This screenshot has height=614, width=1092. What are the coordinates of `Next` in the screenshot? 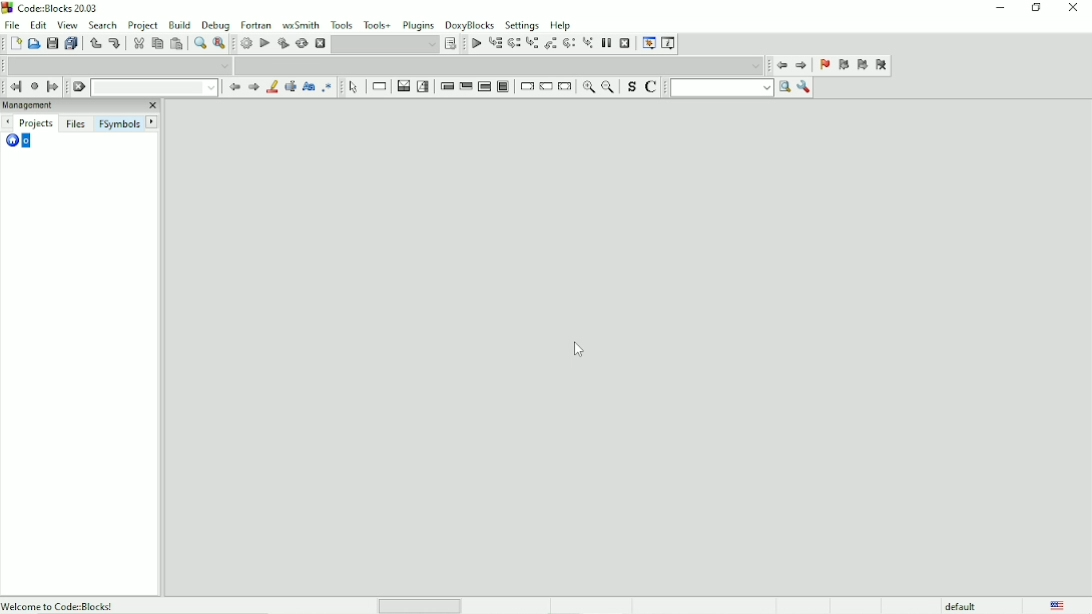 It's located at (152, 122).